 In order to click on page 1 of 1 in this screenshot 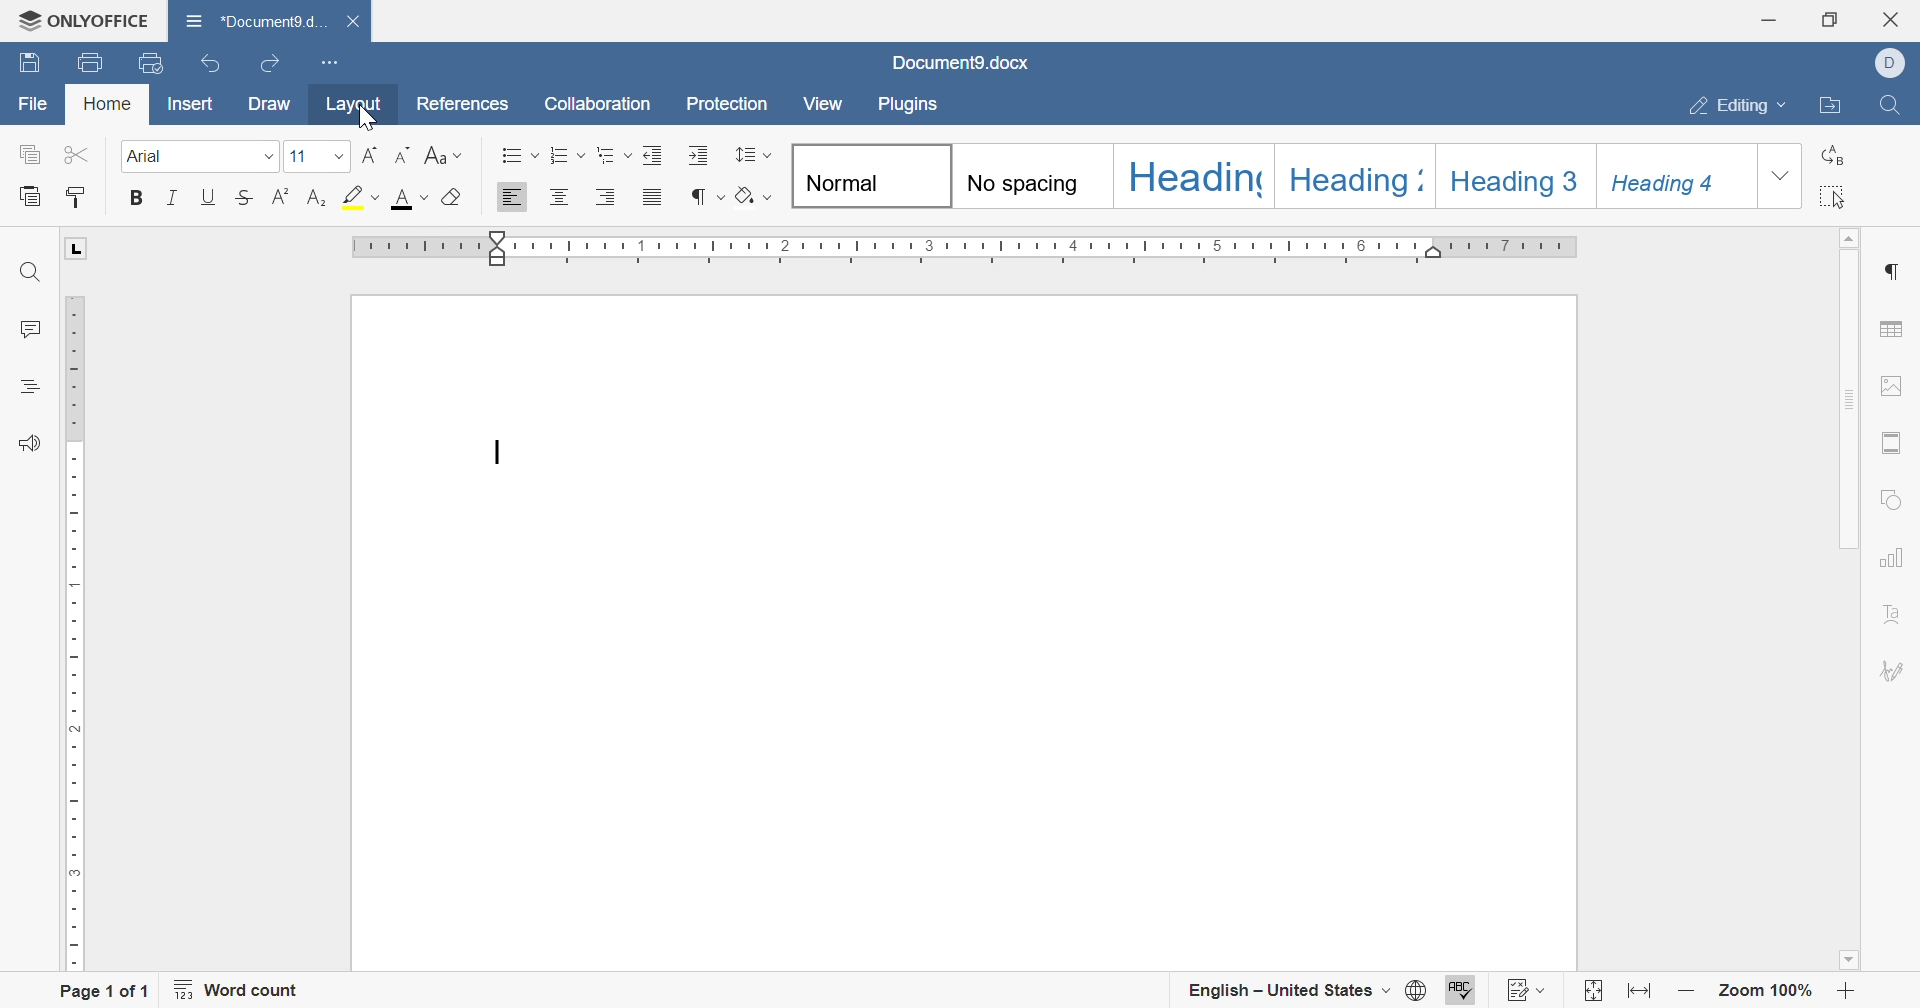, I will do `click(103, 993)`.